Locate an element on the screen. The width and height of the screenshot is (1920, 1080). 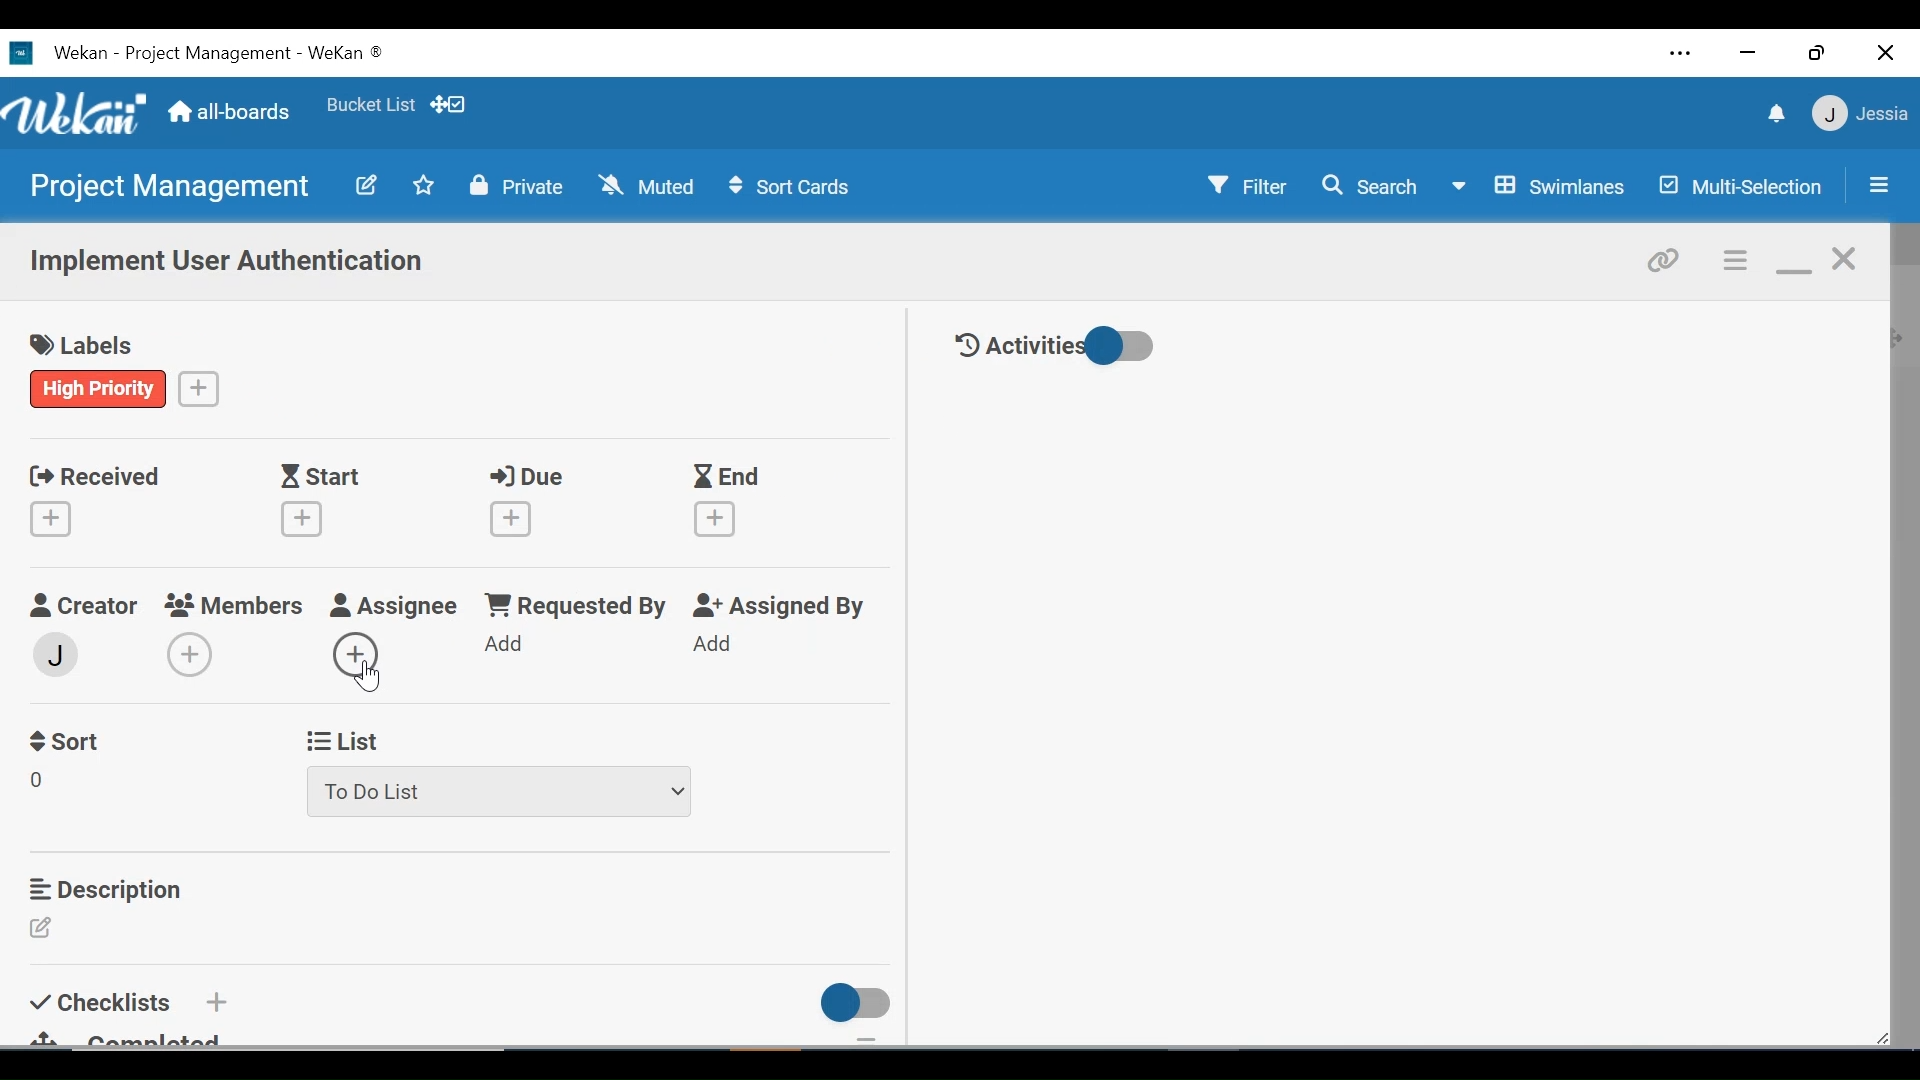
Add is located at coordinates (506, 645).